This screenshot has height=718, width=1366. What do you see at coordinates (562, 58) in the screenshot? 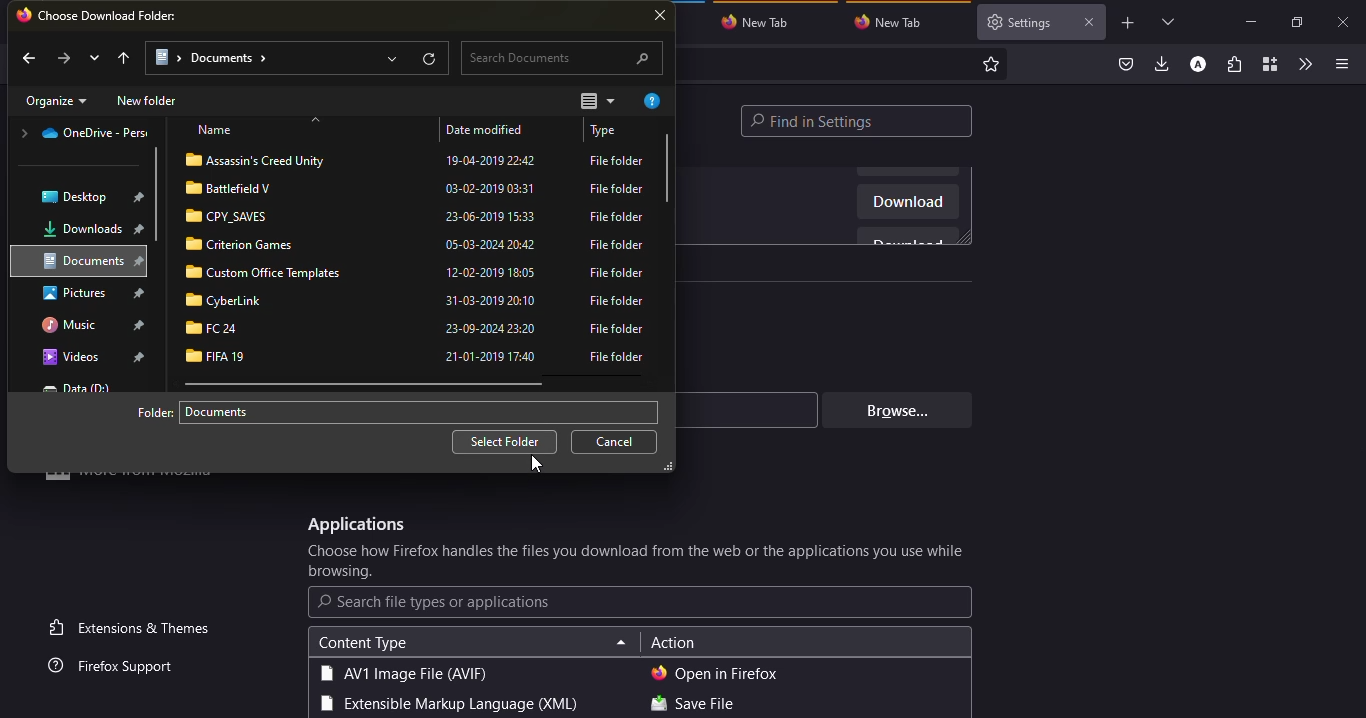
I see `search` at bounding box center [562, 58].